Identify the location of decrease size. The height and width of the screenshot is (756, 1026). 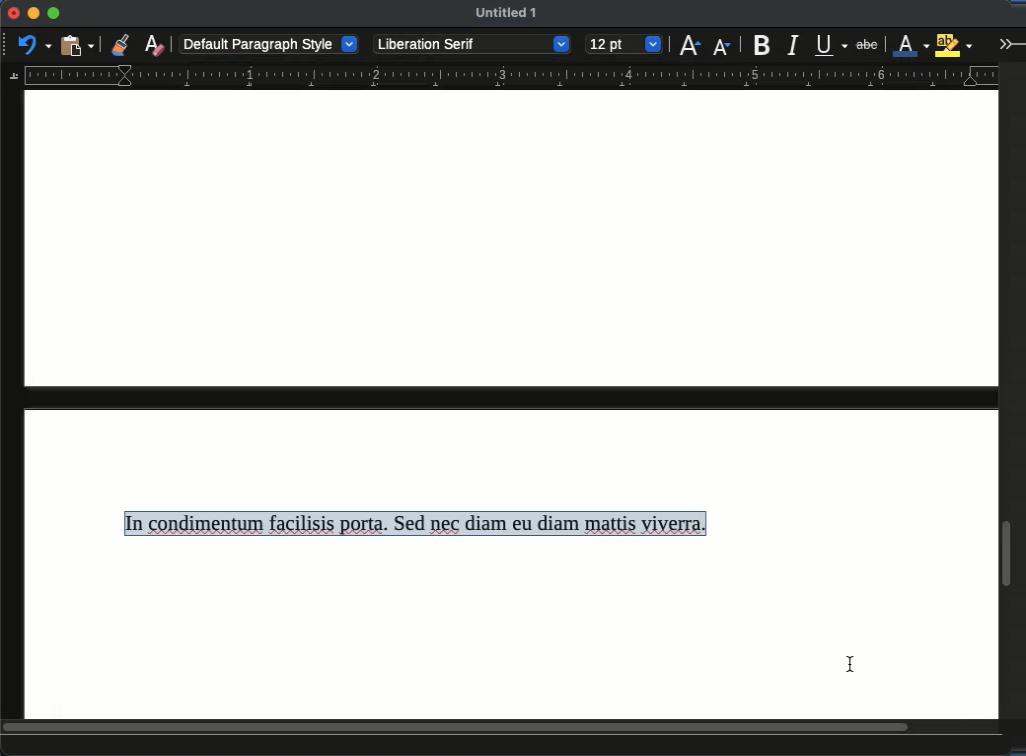
(723, 45).